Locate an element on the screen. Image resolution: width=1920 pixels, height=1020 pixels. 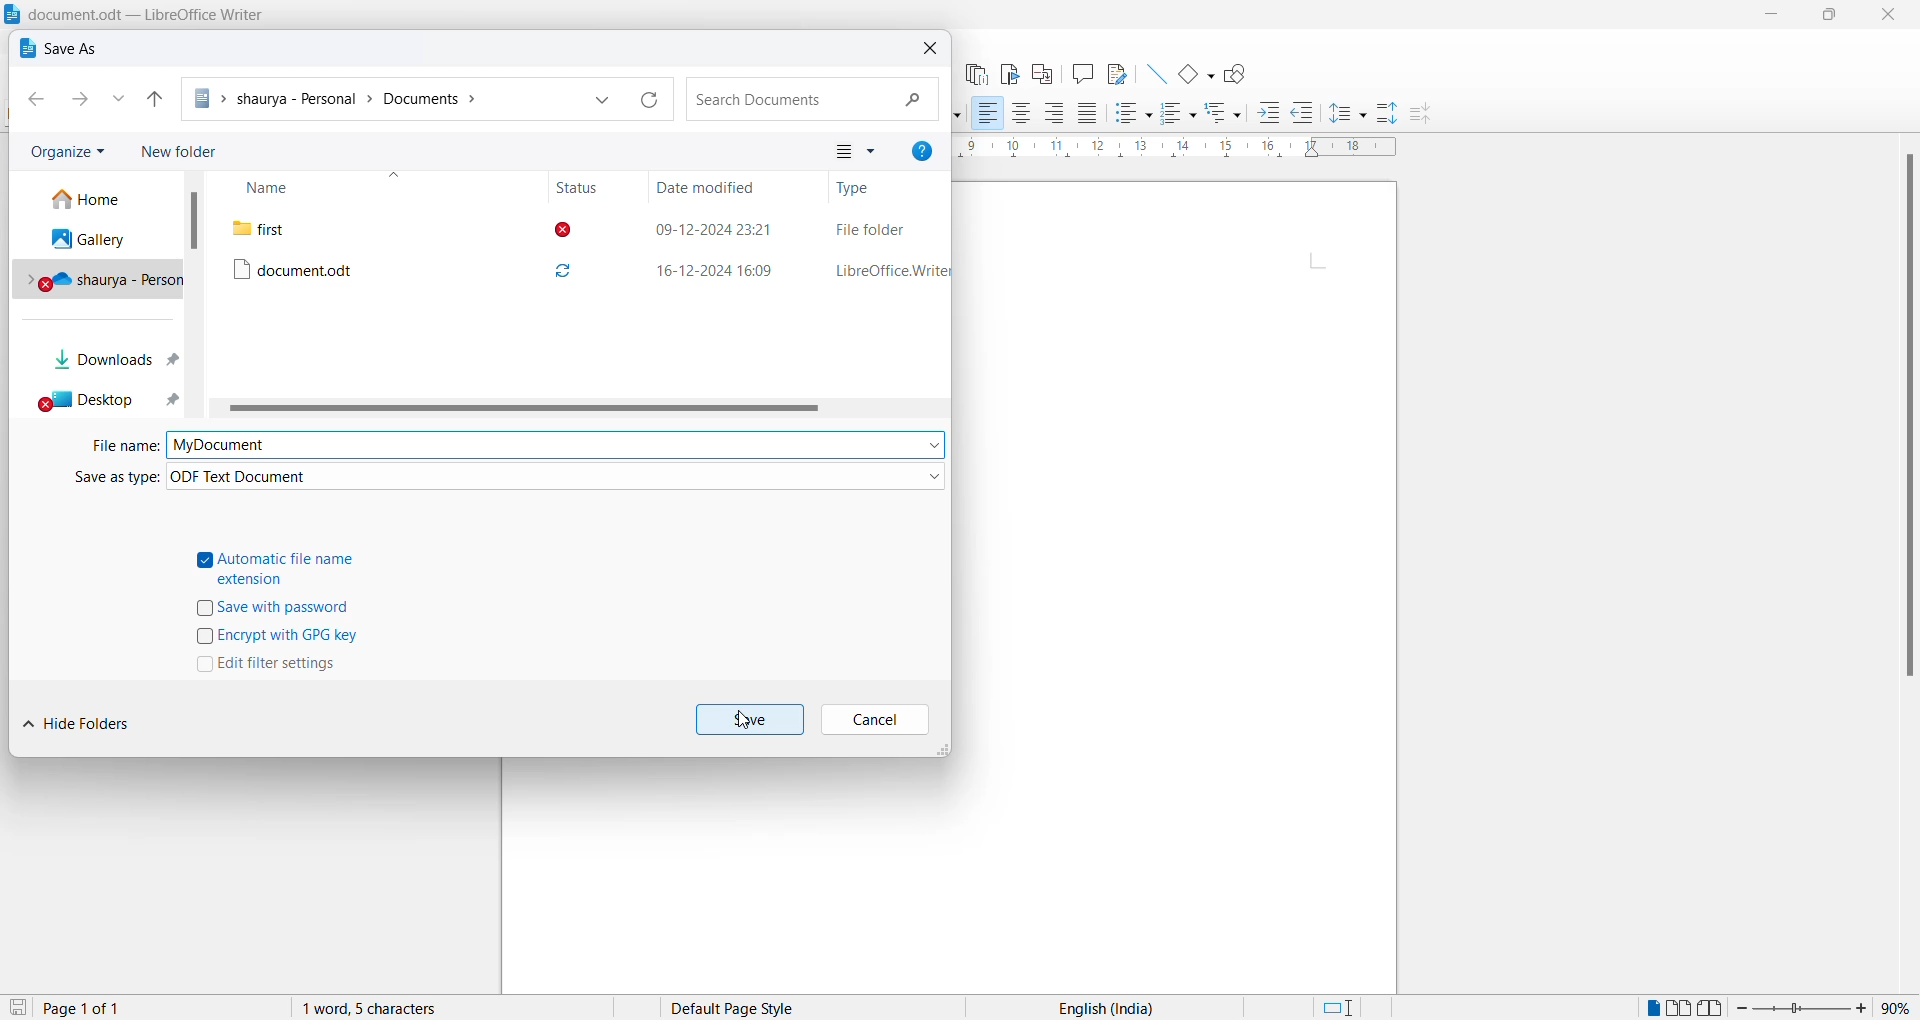
Desktop is located at coordinates (105, 404).